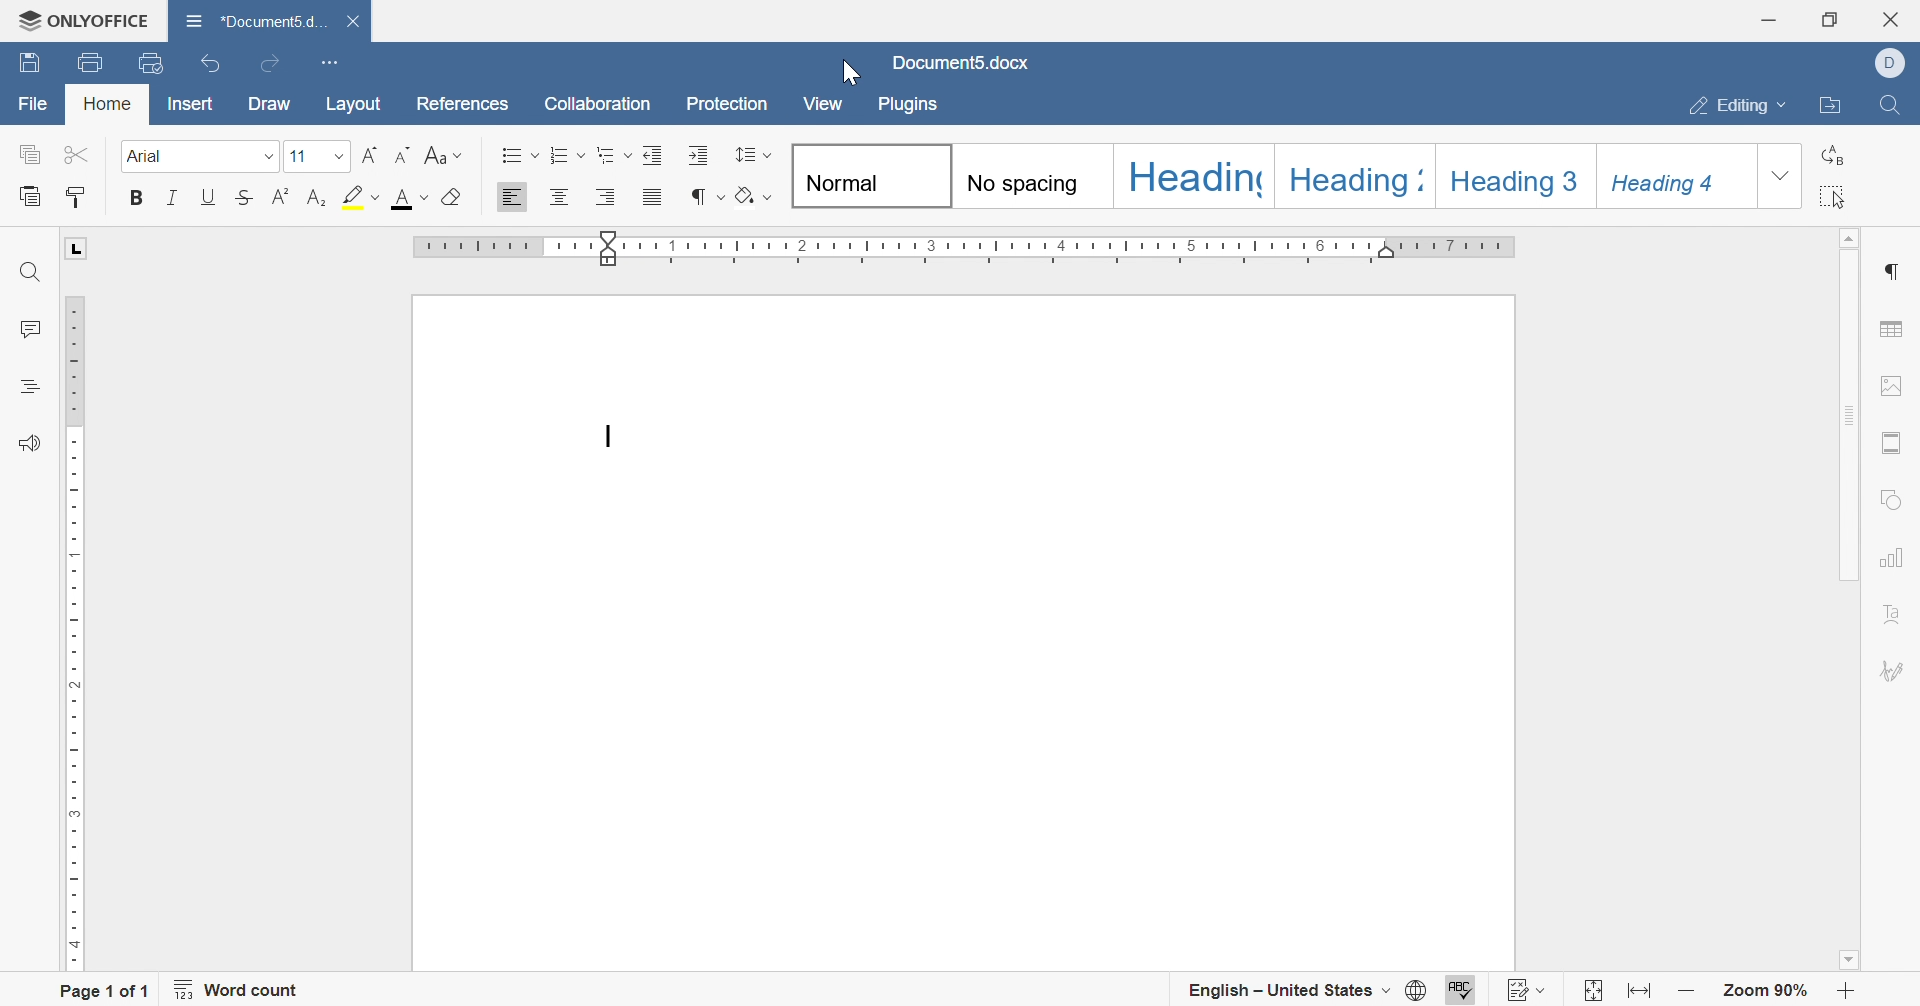 This screenshot has width=1920, height=1006. I want to click on bullets, so click(519, 155).